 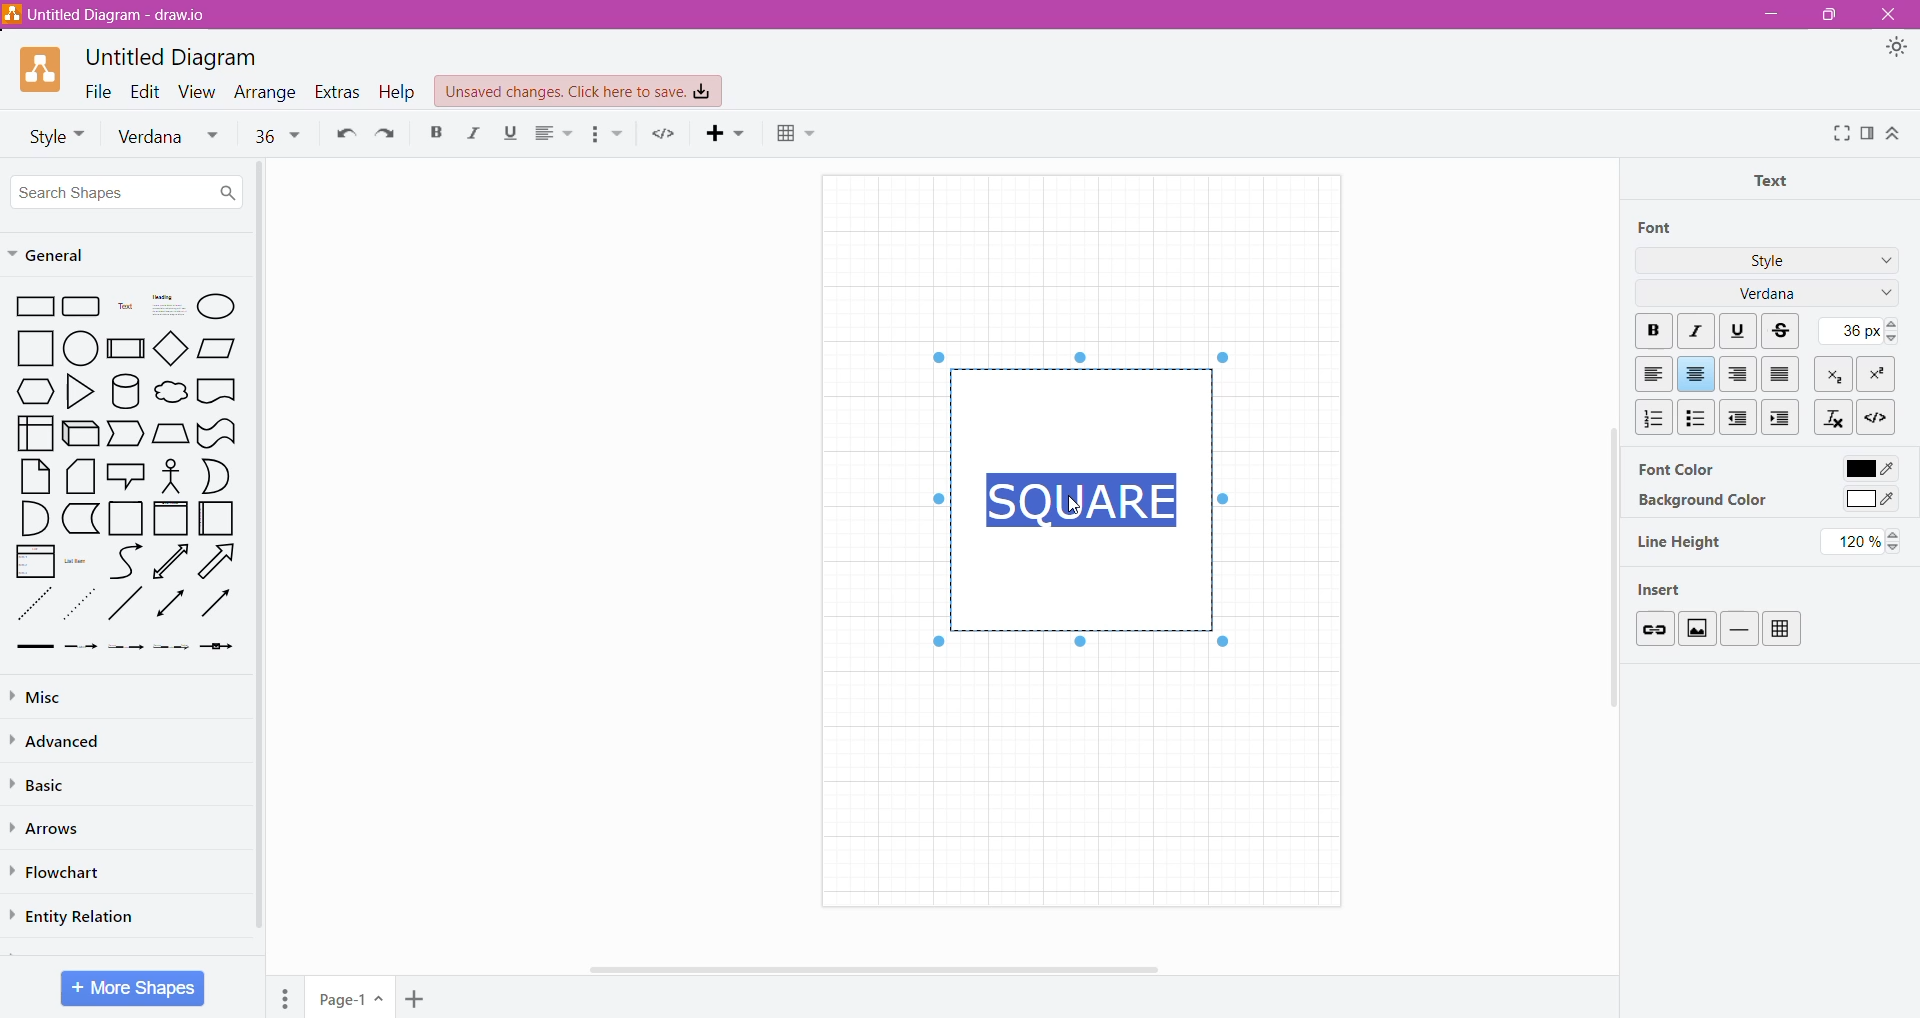 I want to click on Appearance, so click(x=1896, y=48).